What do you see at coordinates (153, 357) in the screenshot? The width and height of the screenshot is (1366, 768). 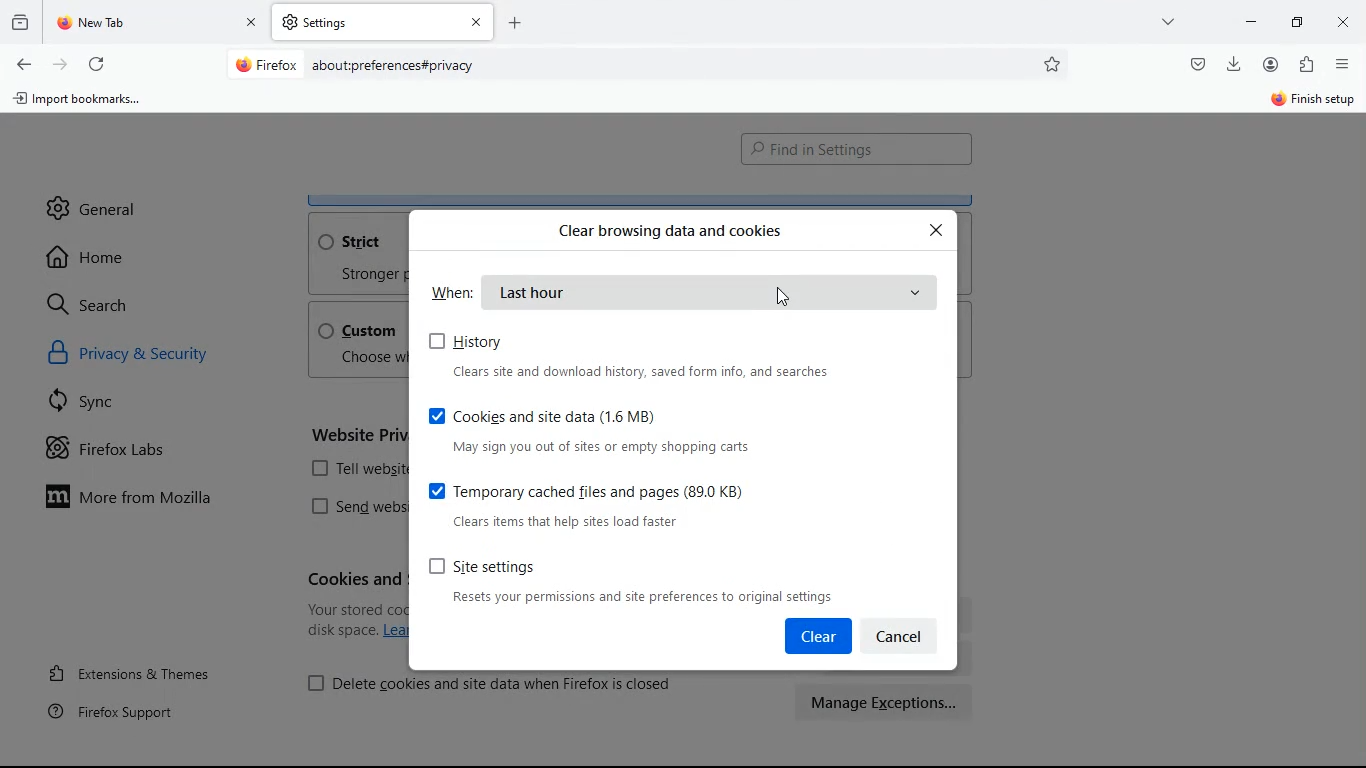 I see `privacy & security` at bounding box center [153, 357].